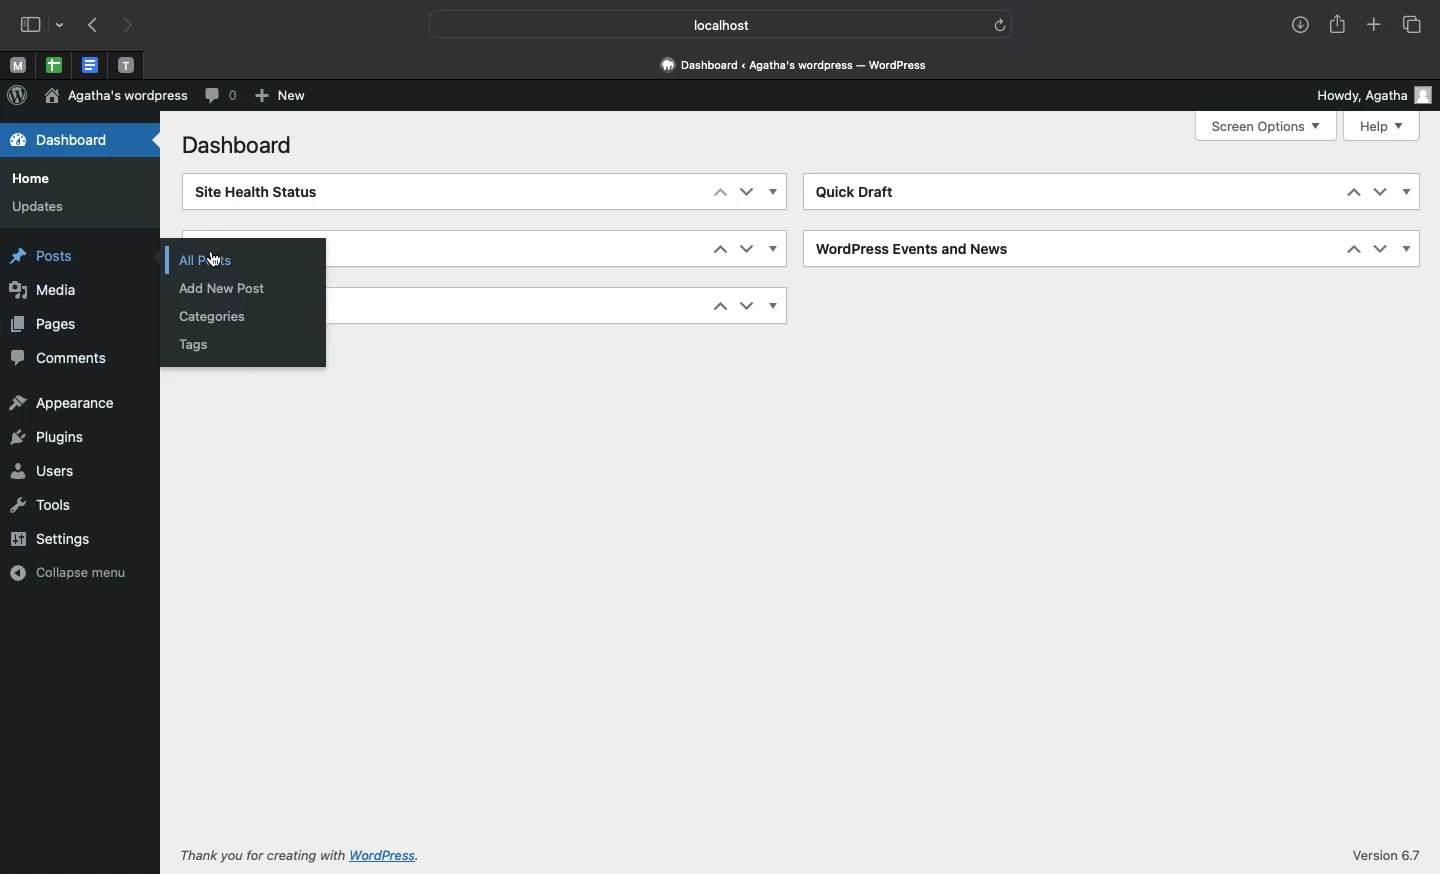 The height and width of the screenshot is (874, 1440). I want to click on Updates, so click(37, 207).